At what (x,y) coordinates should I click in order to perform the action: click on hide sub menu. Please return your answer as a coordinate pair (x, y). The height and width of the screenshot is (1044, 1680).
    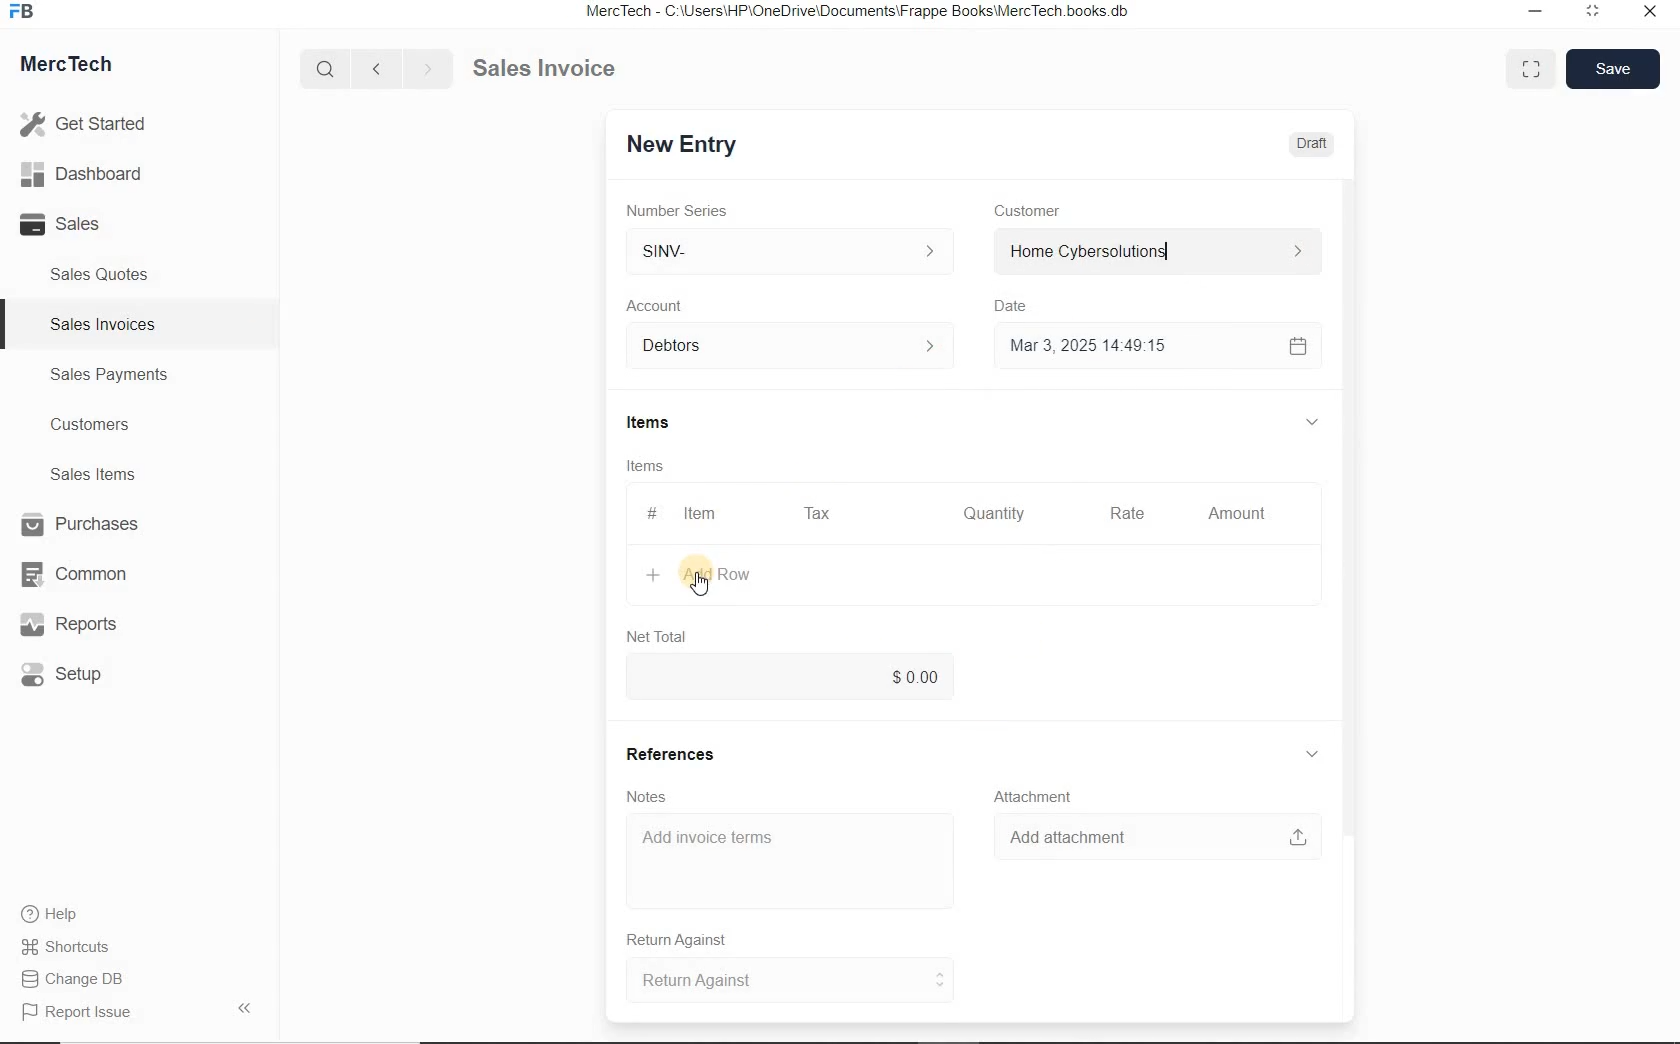
    Looking at the image, I should click on (1312, 755).